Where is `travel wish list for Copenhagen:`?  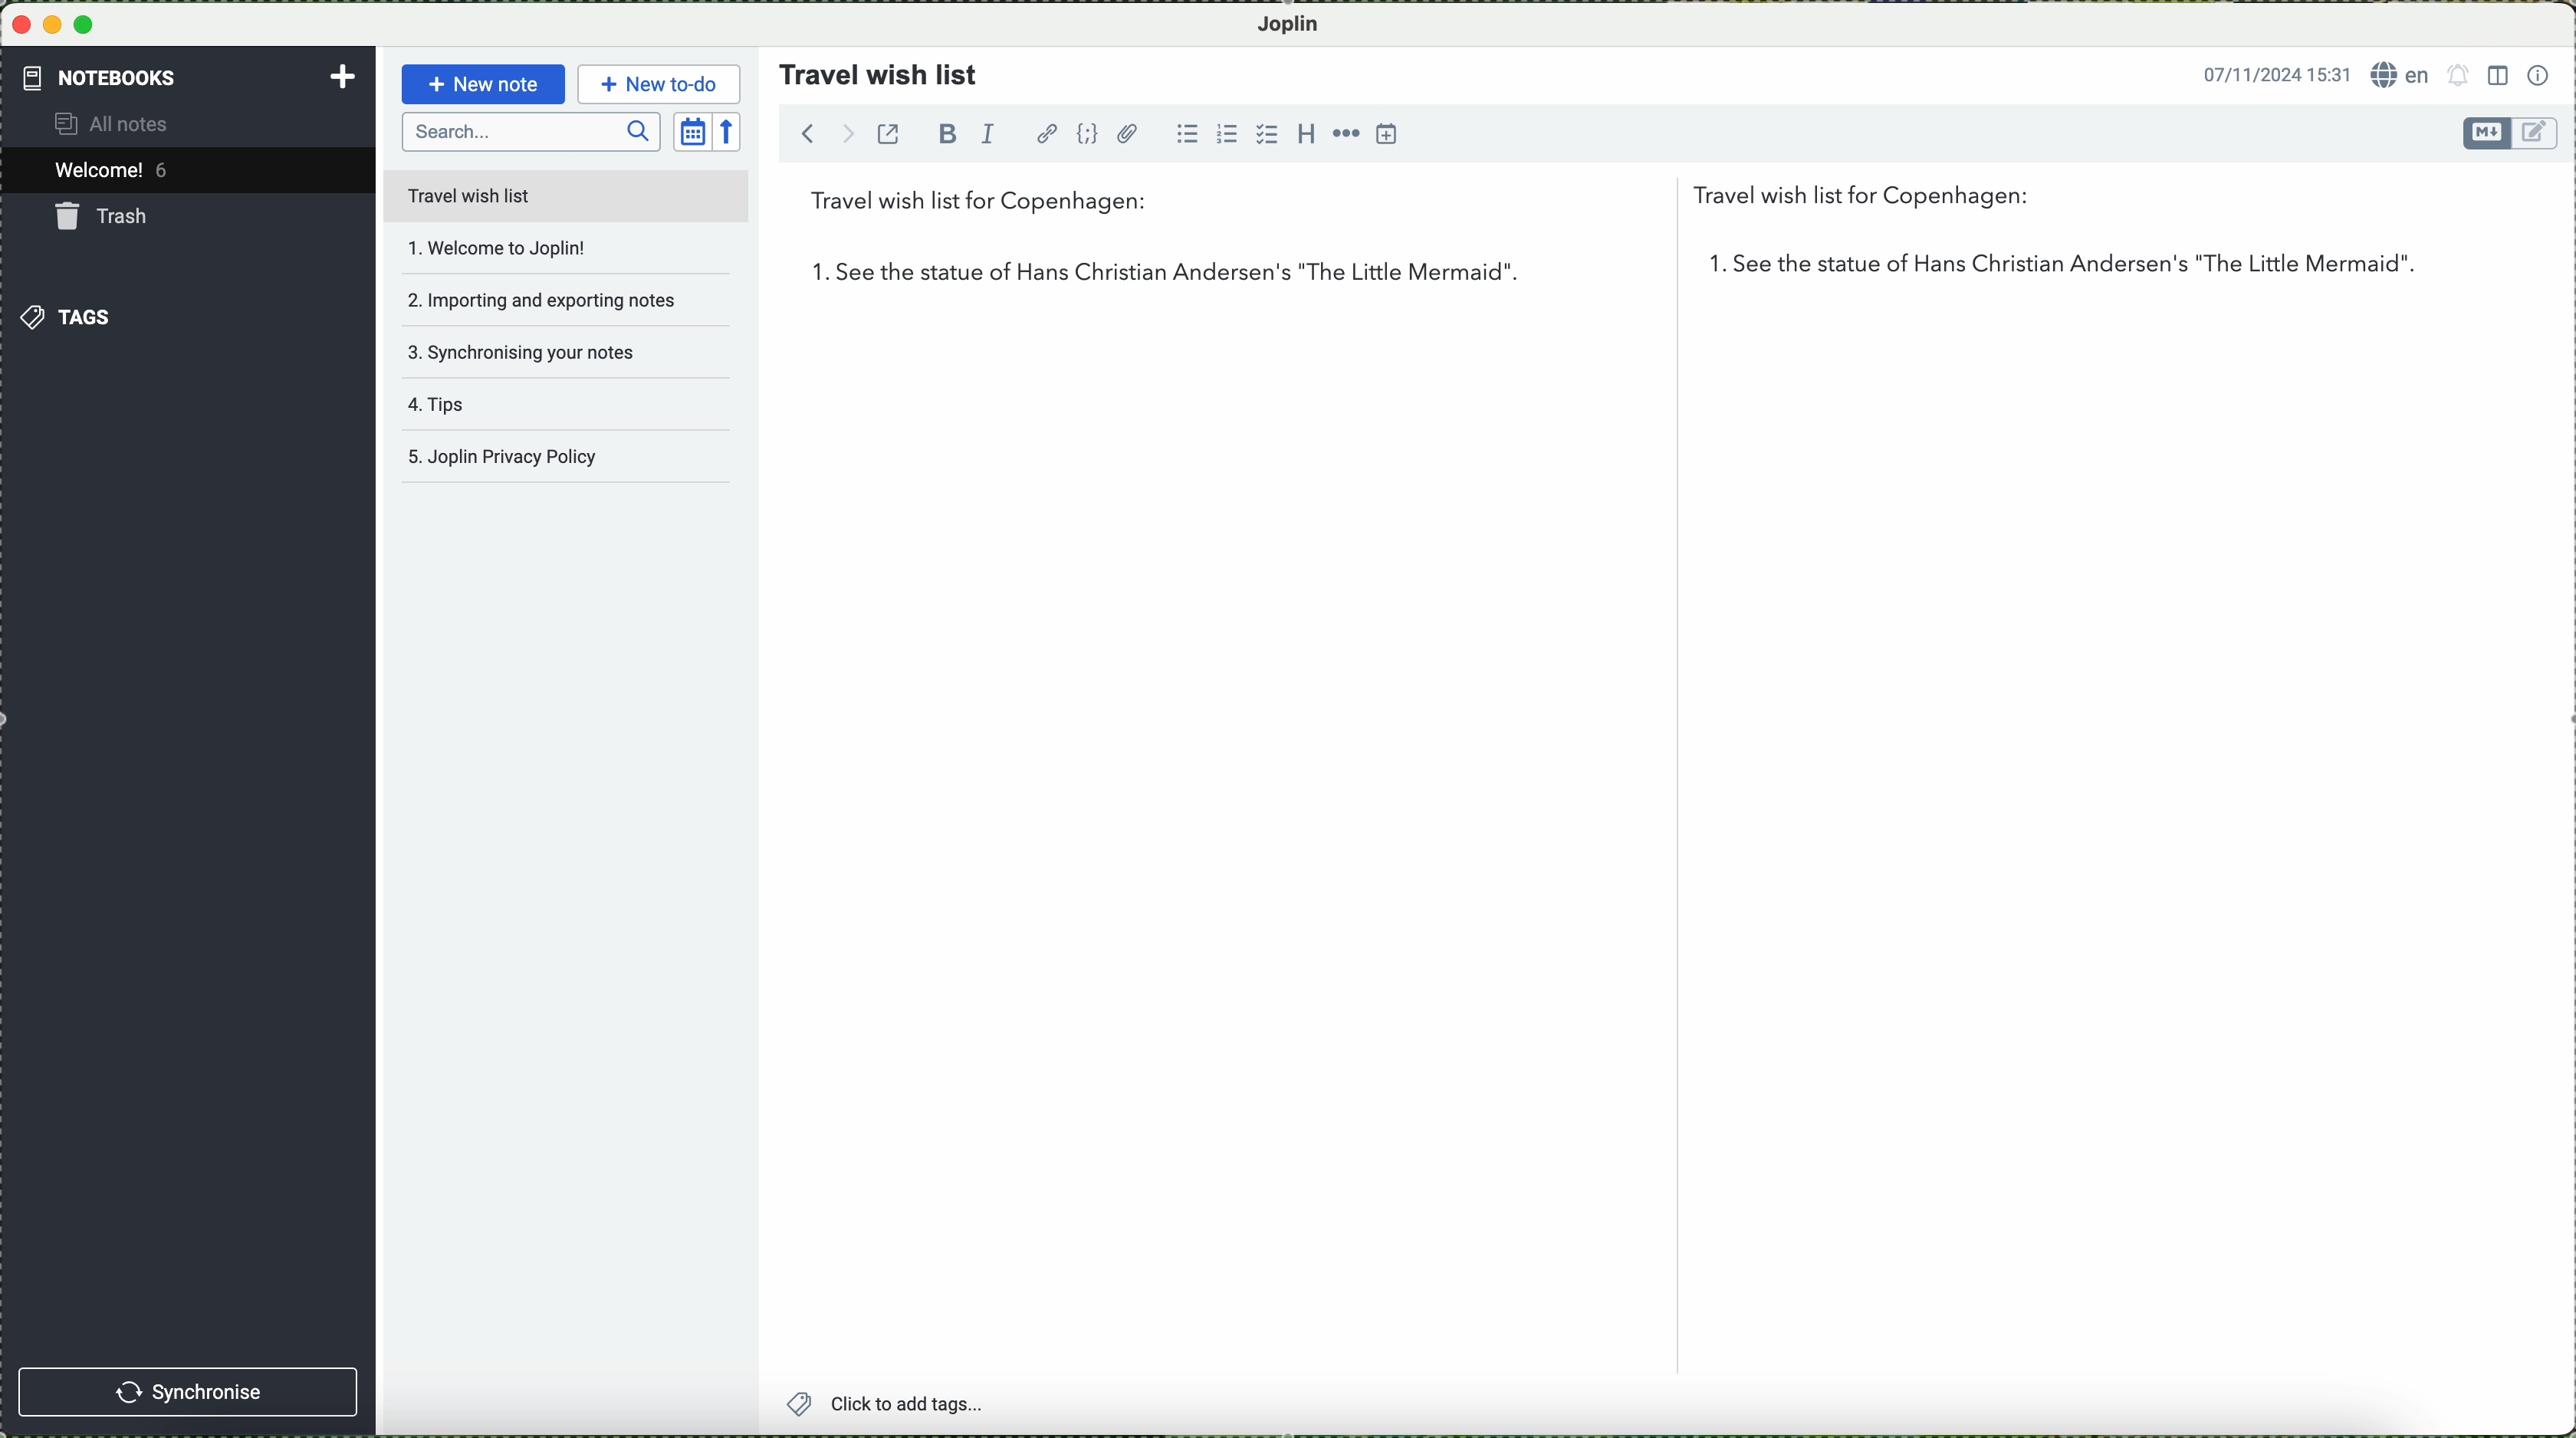
travel wish list for Copenhagen: is located at coordinates (1431, 205).